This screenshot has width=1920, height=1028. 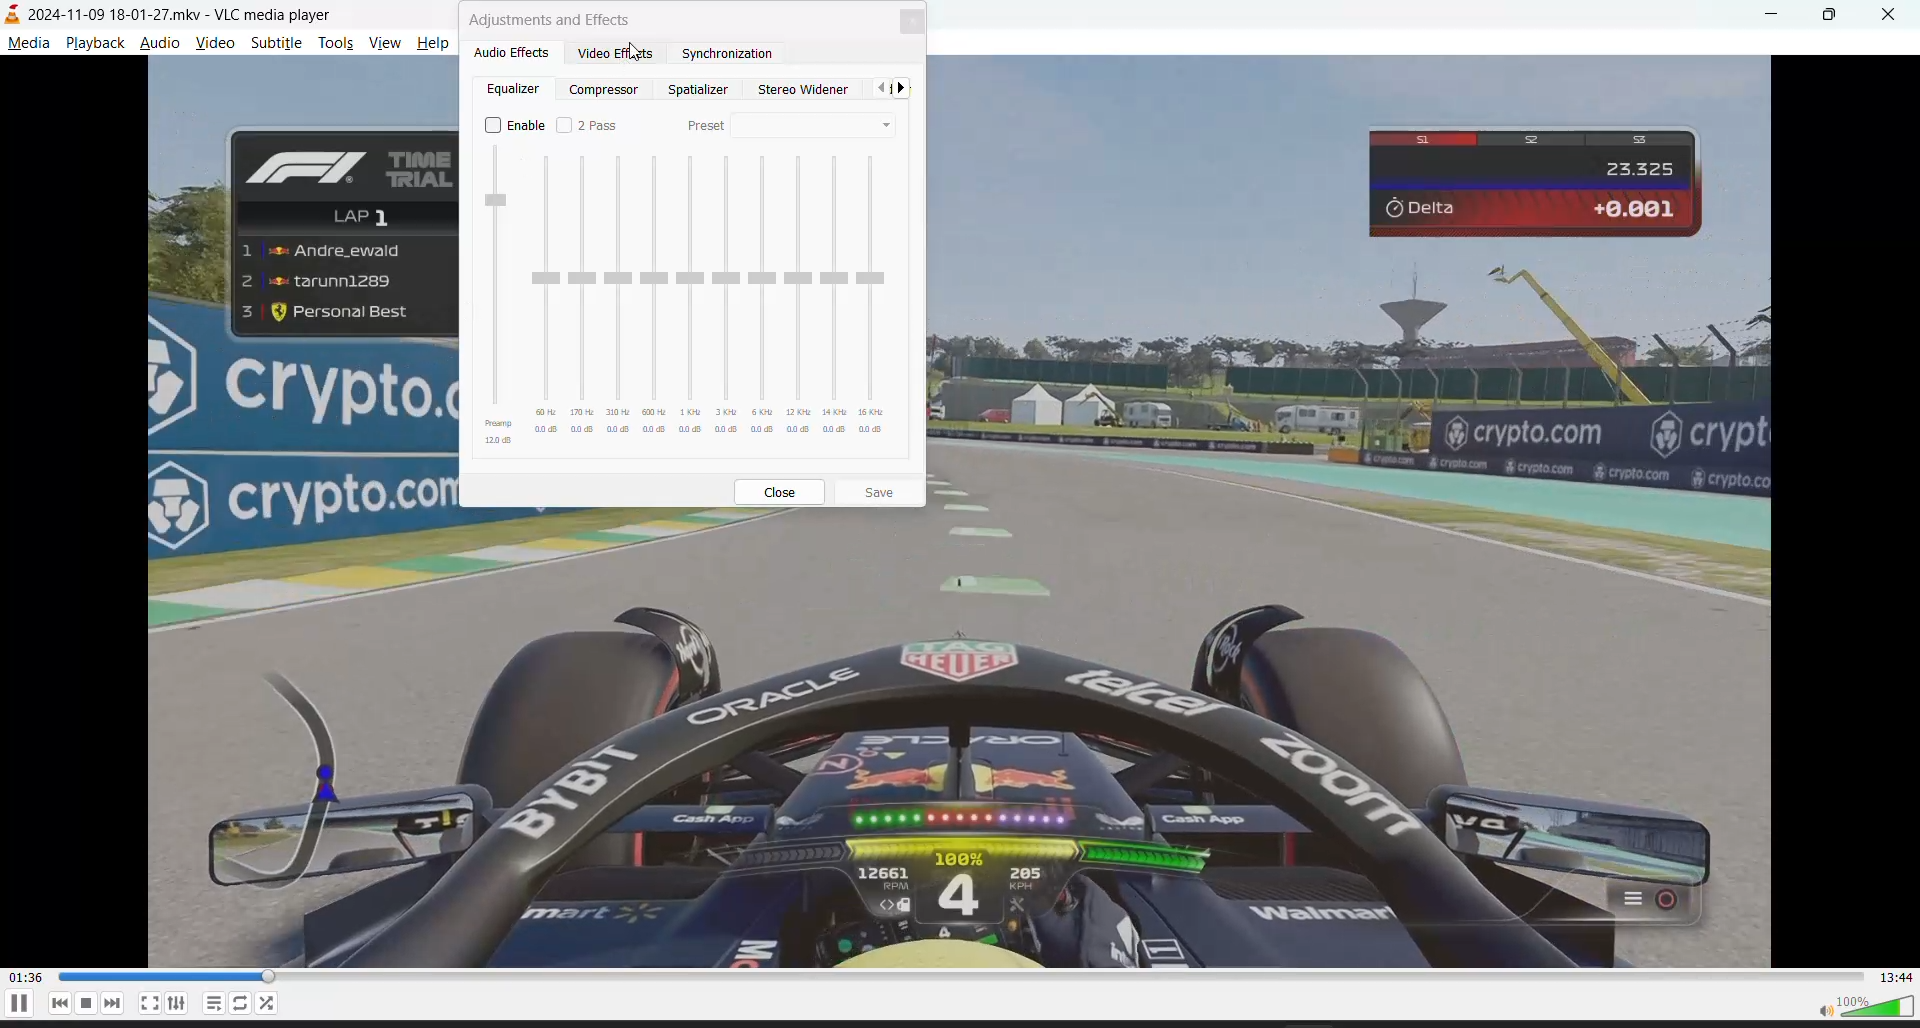 What do you see at coordinates (635, 51) in the screenshot?
I see `Cursor` at bounding box center [635, 51].